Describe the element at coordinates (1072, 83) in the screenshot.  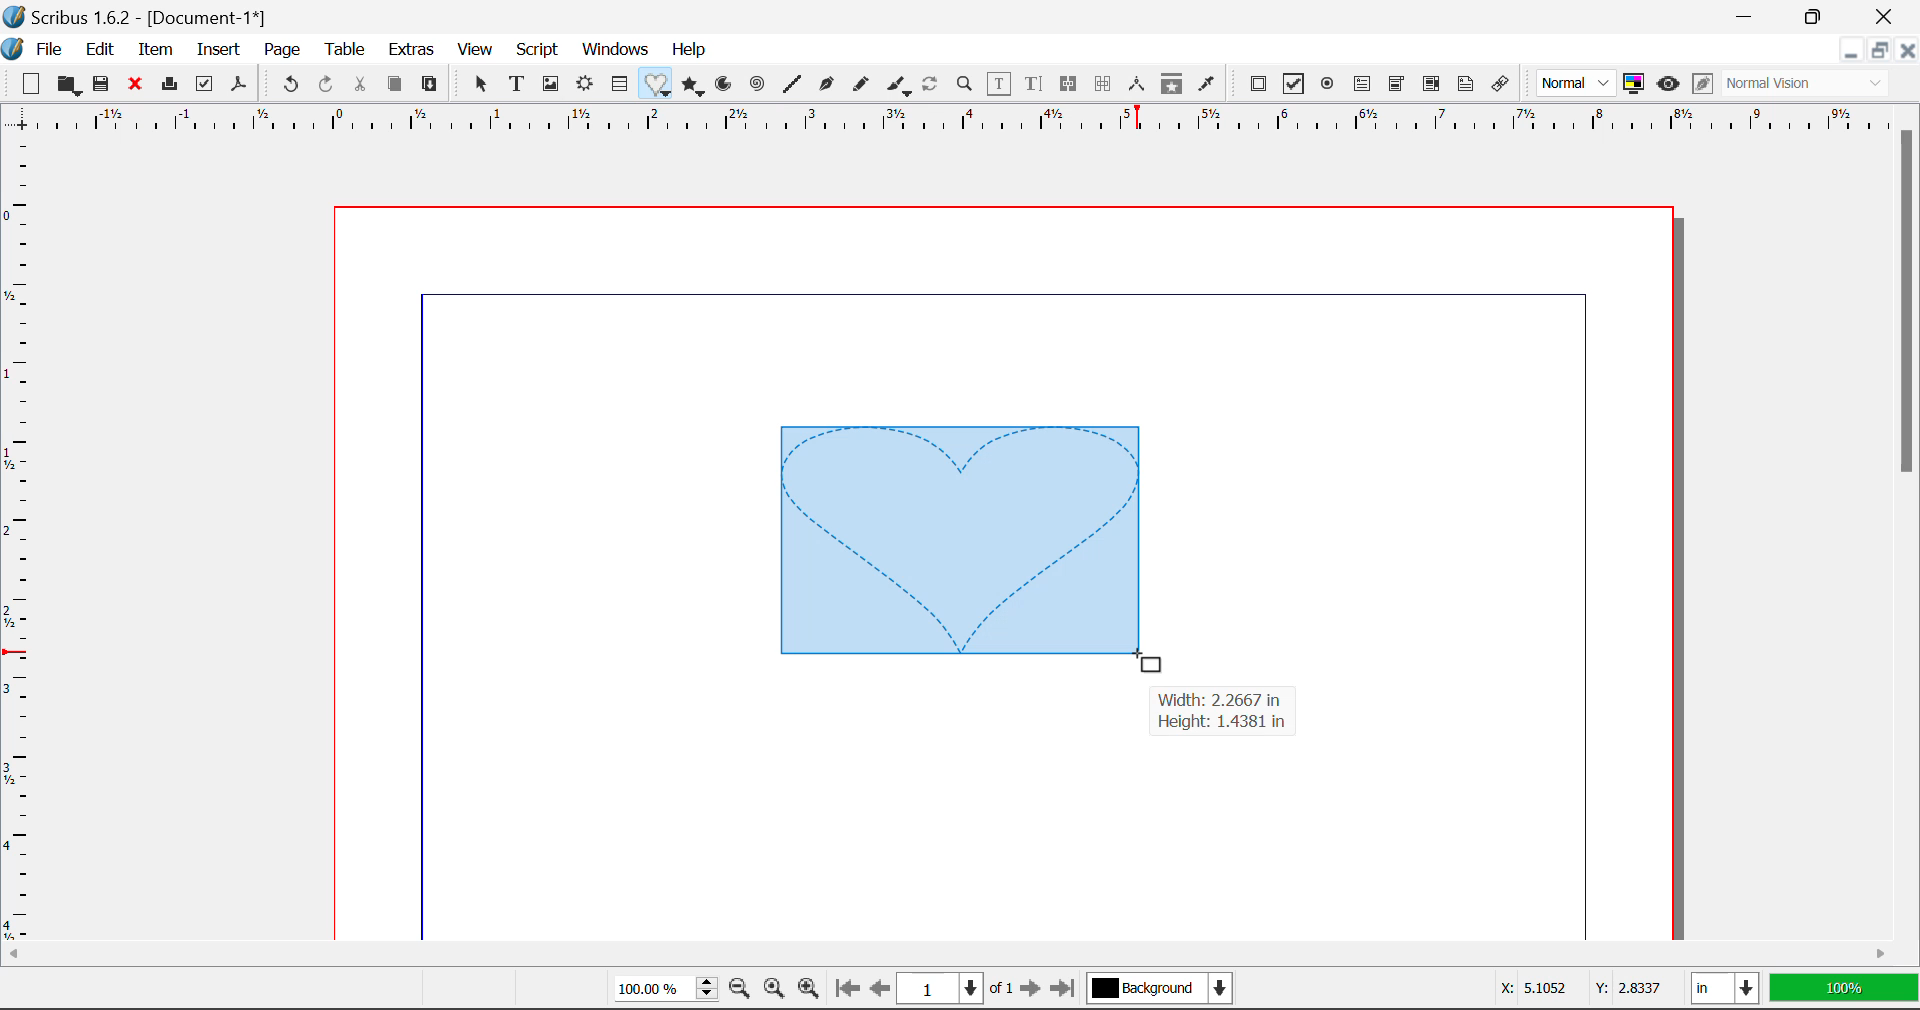
I see `Link Text Frames` at that location.